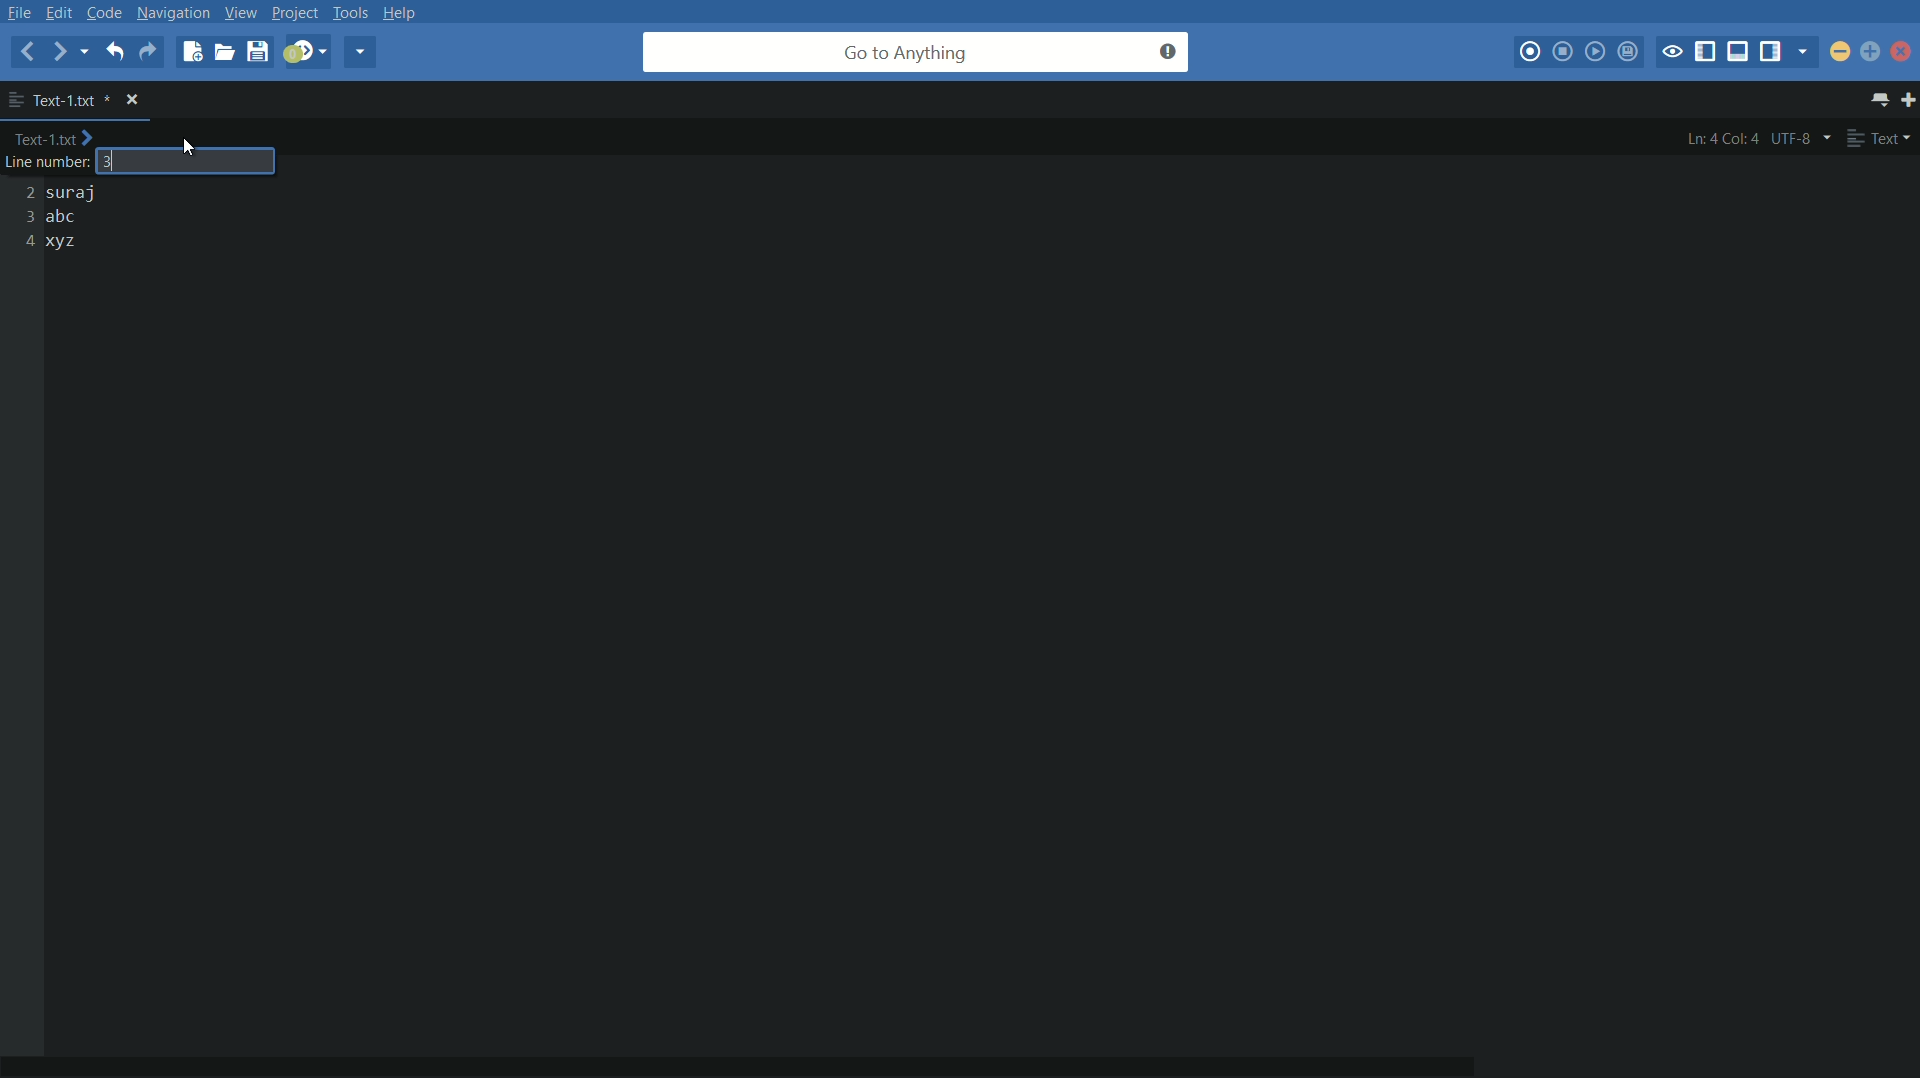 The width and height of the screenshot is (1920, 1078). I want to click on horizontal scroll bar, so click(780, 1053).